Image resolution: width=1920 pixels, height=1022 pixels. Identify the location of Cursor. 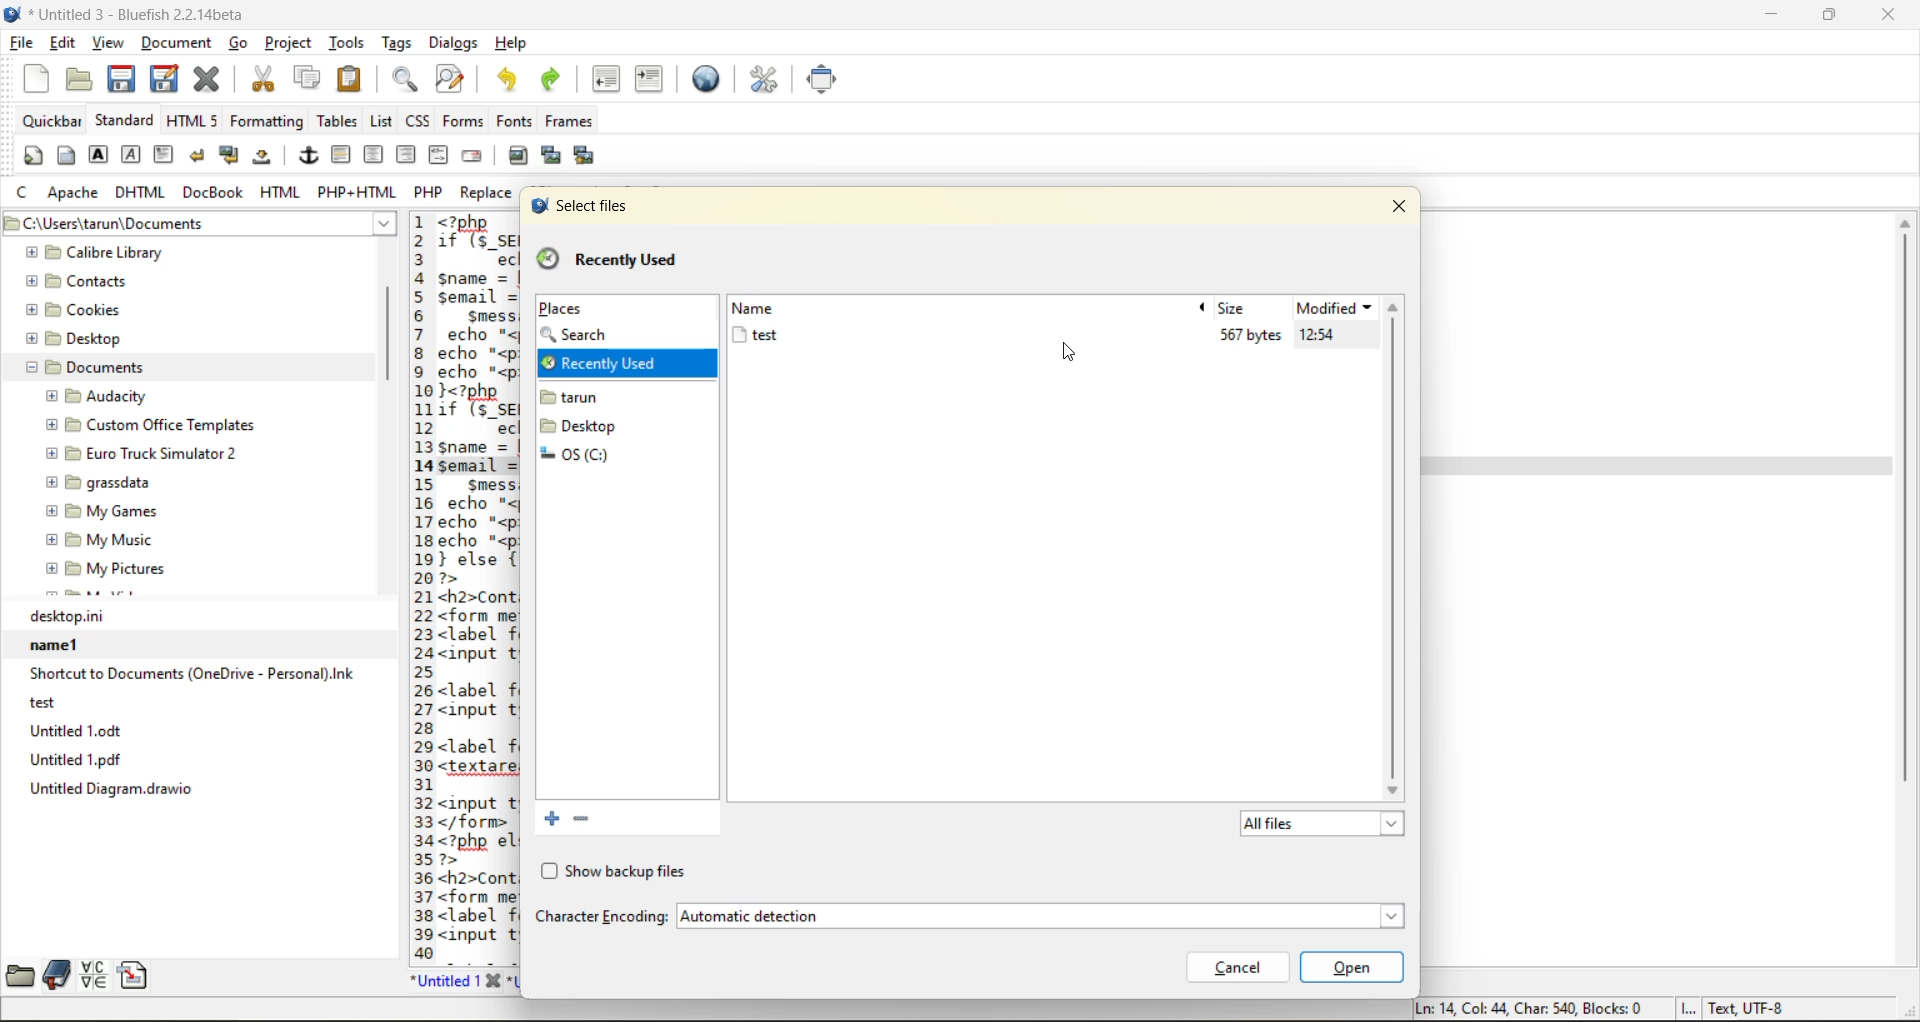
(1068, 352).